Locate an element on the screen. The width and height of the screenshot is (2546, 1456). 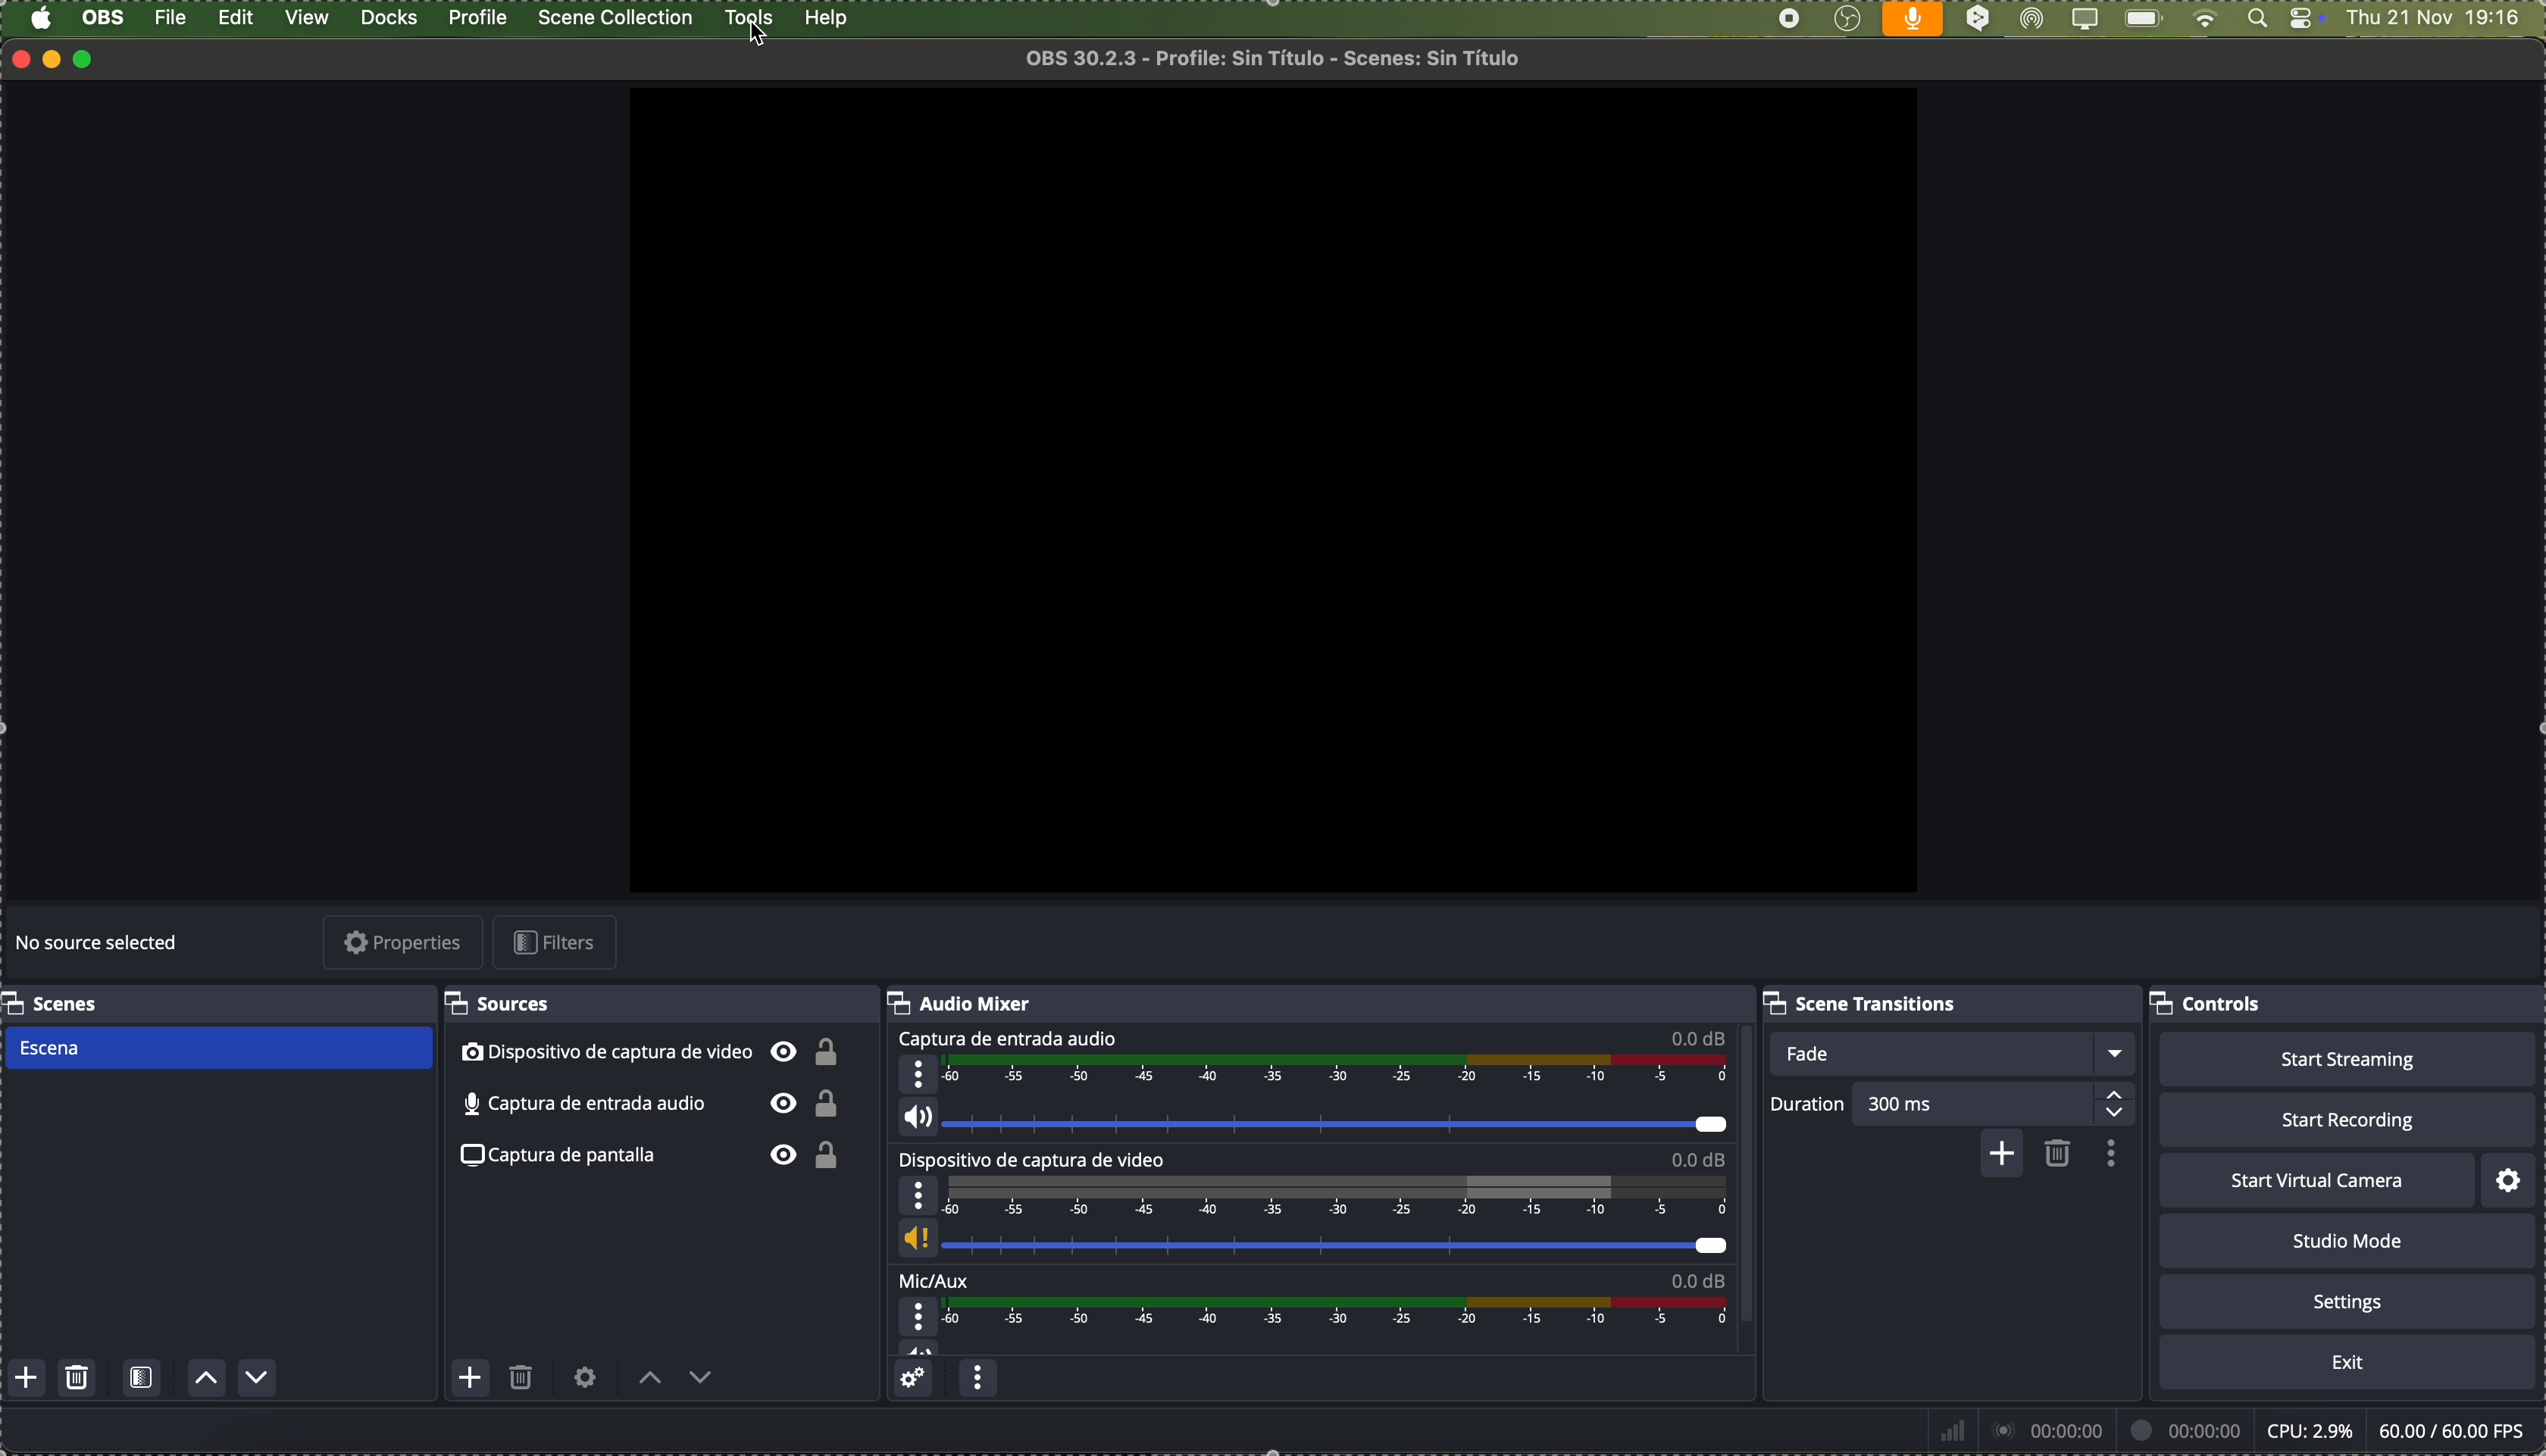
profile is located at coordinates (476, 18).